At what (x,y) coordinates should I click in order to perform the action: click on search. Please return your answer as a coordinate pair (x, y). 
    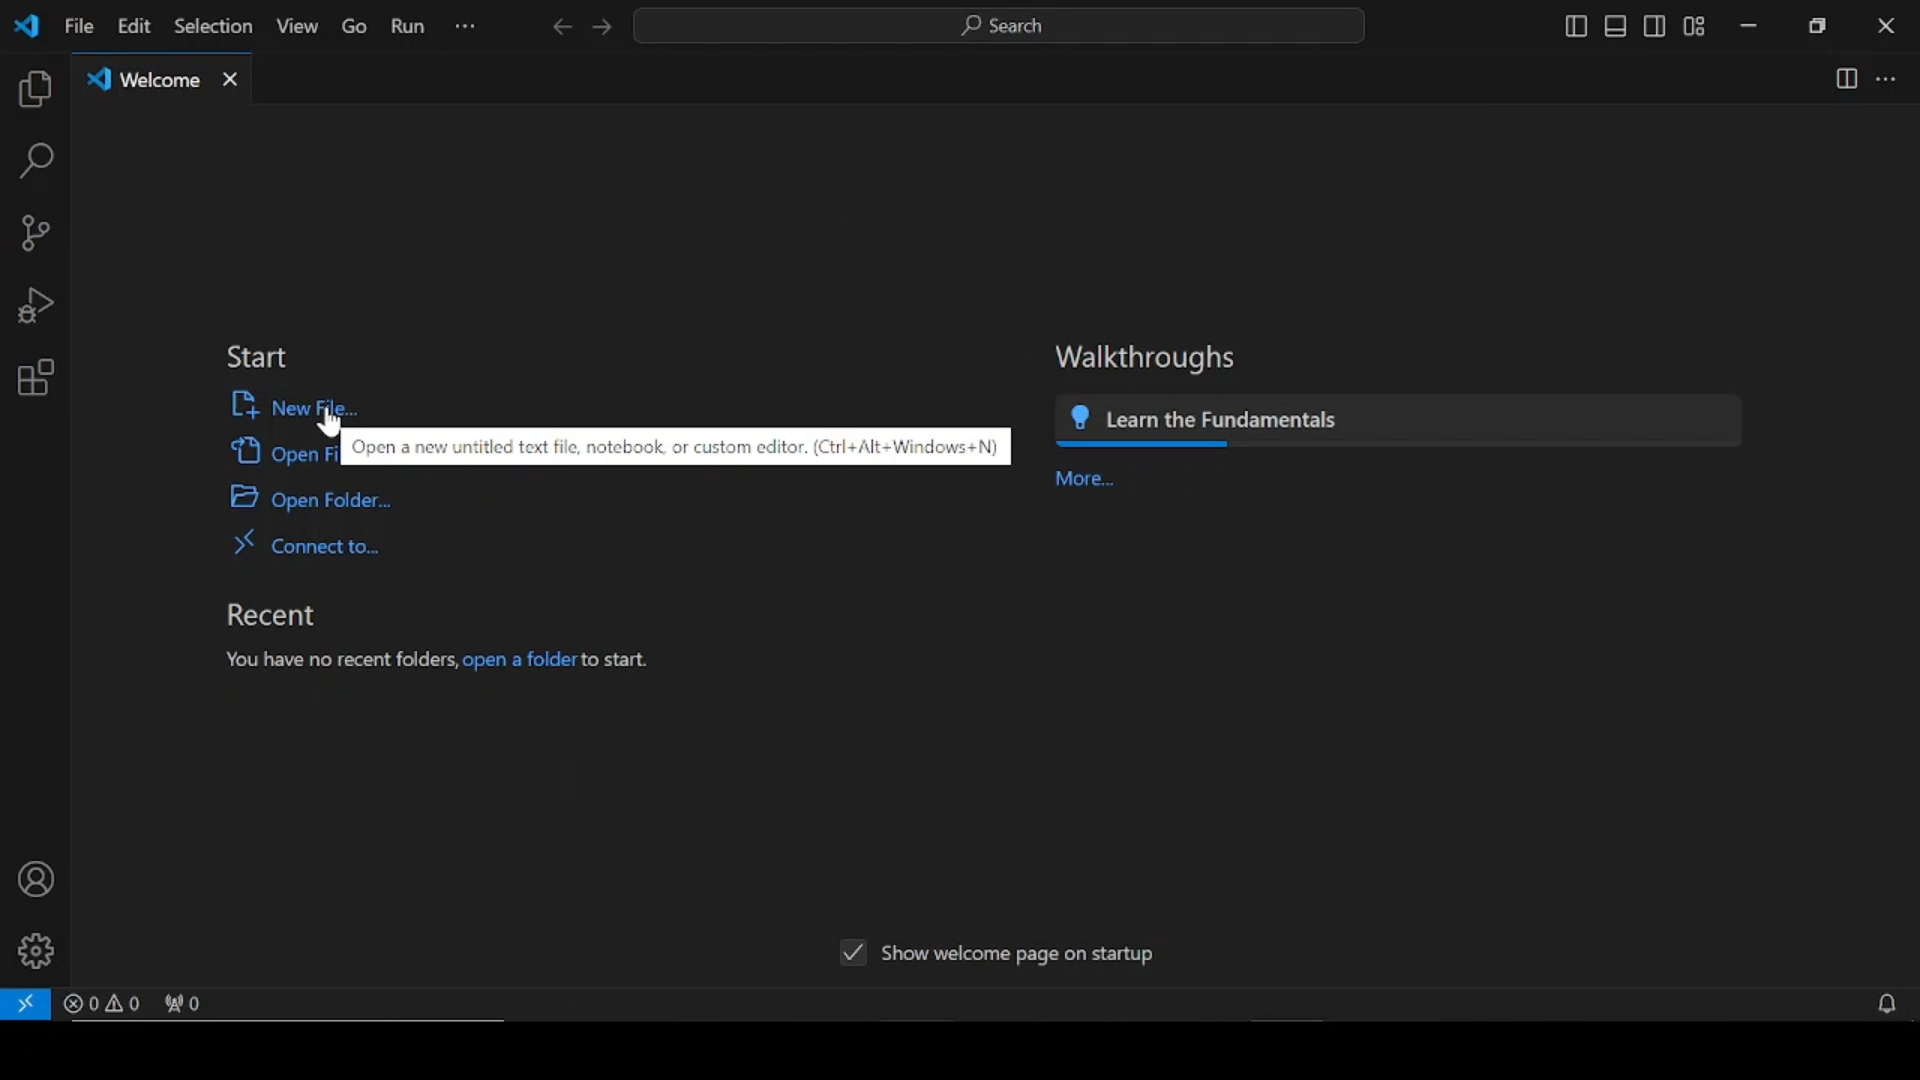
    Looking at the image, I should click on (36, 162).